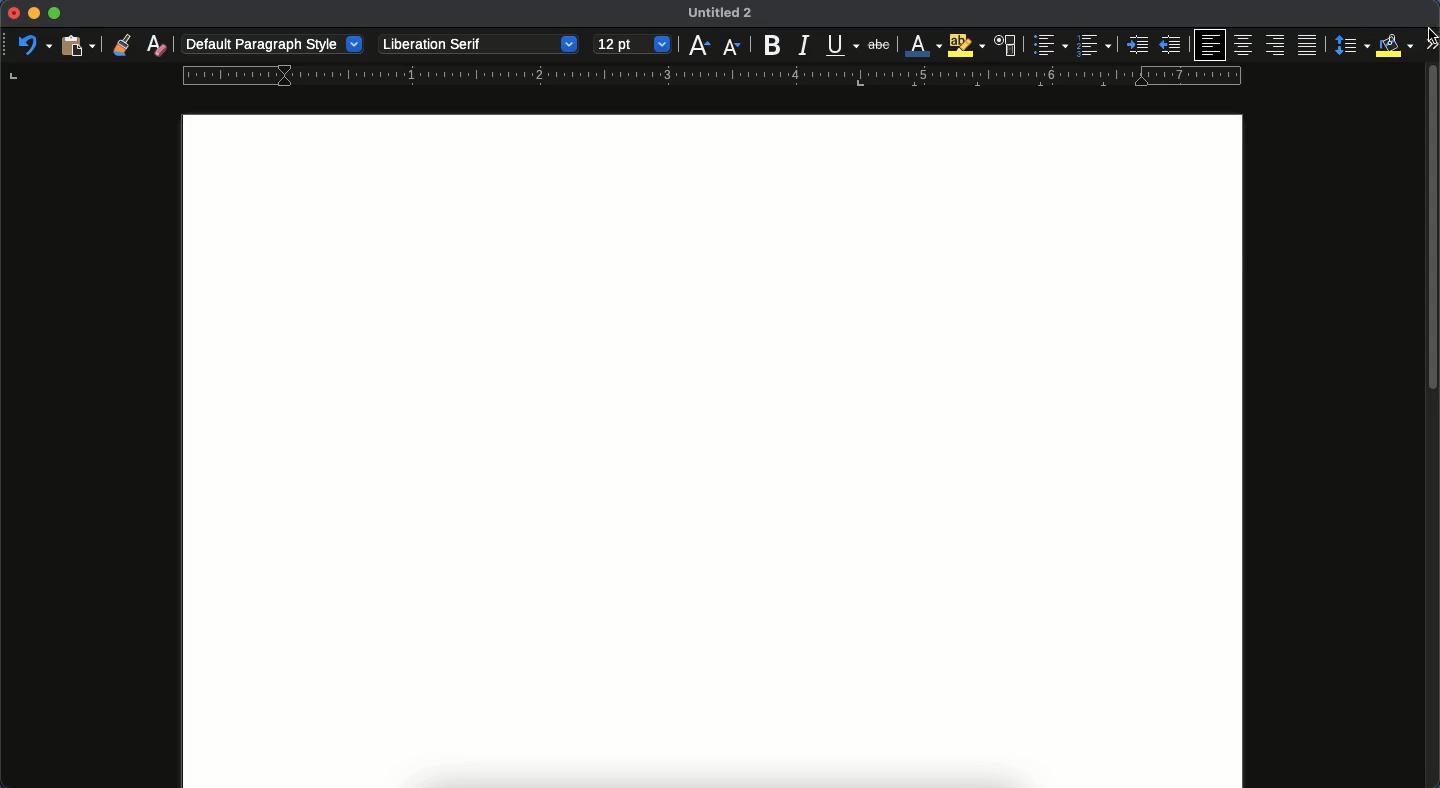  Describe the element at coordinates (1094, 45) in the screenshot. I see `numbered bullet` at that location.